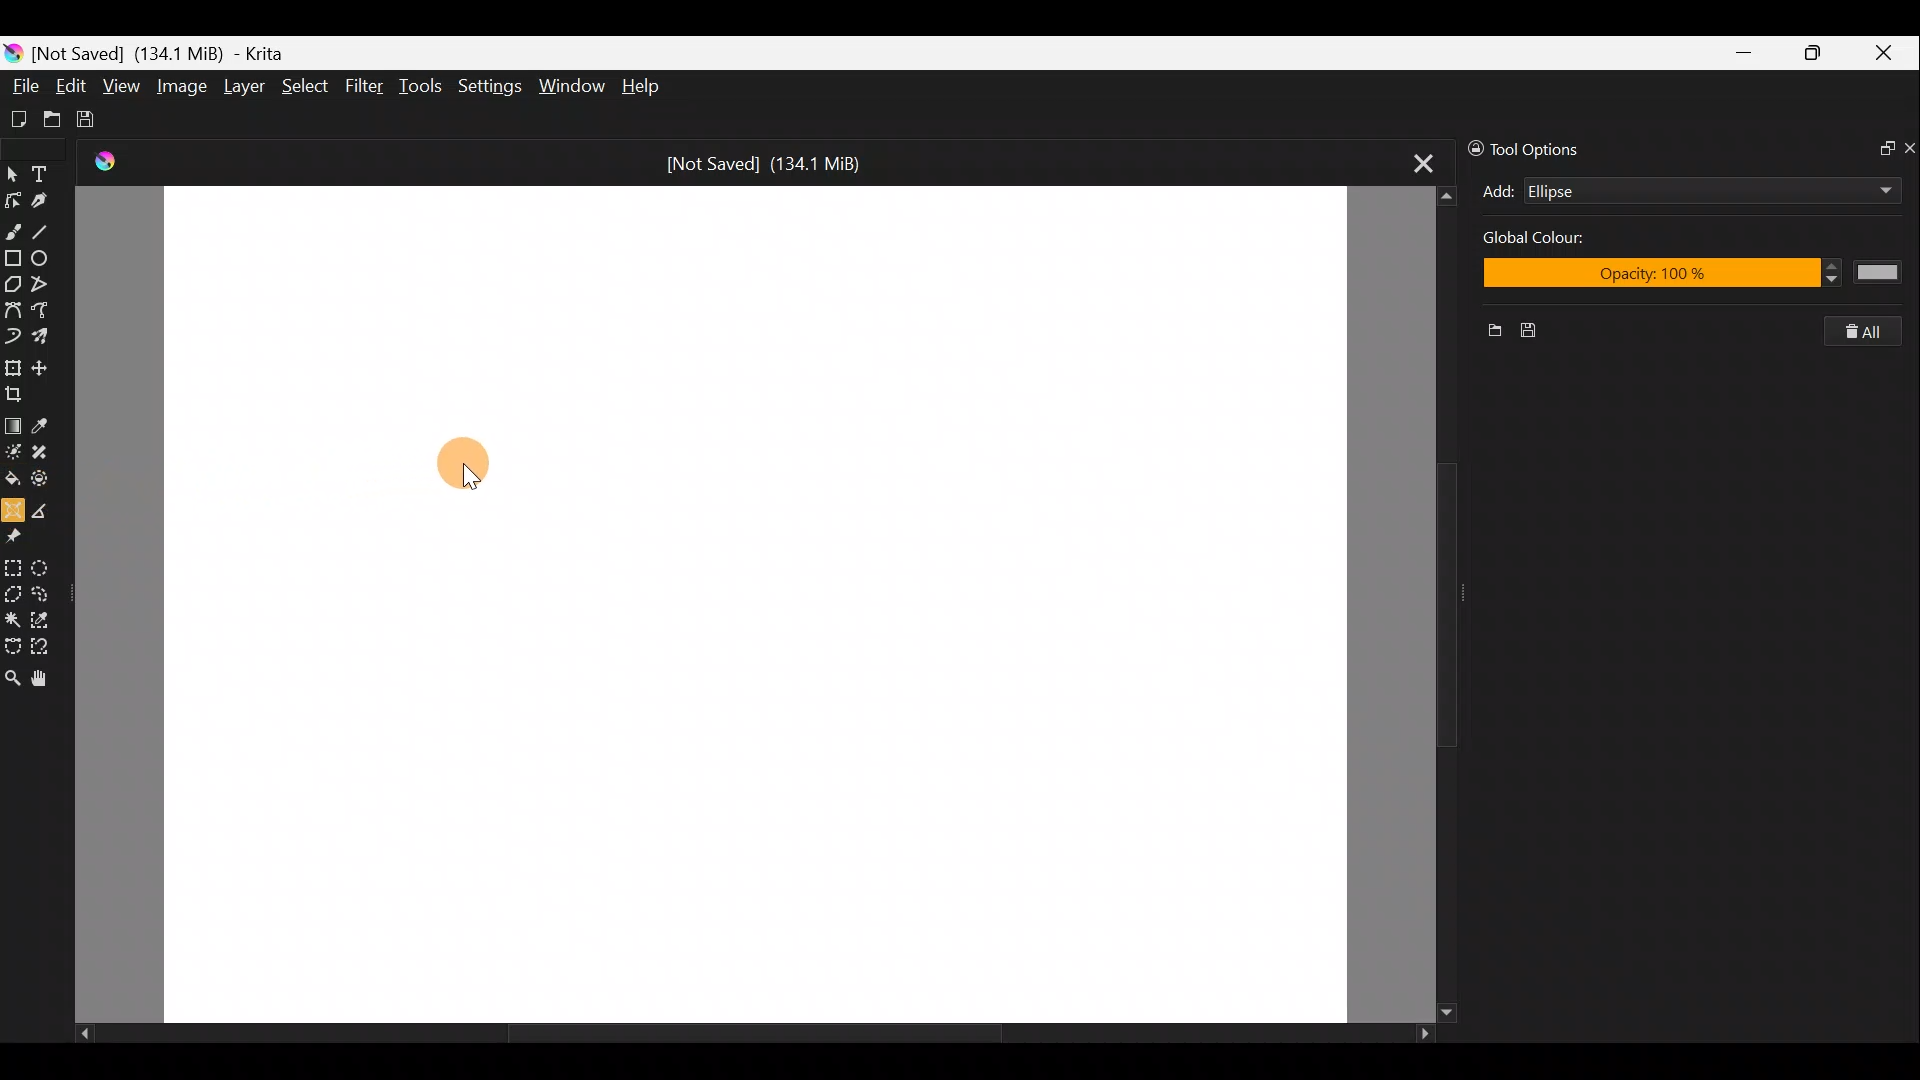 The height and width of the screenshot is (1080, 1920). Describe the element at coordinates (1867, 187) in the screenshot. I see `Add drop down` at that location.